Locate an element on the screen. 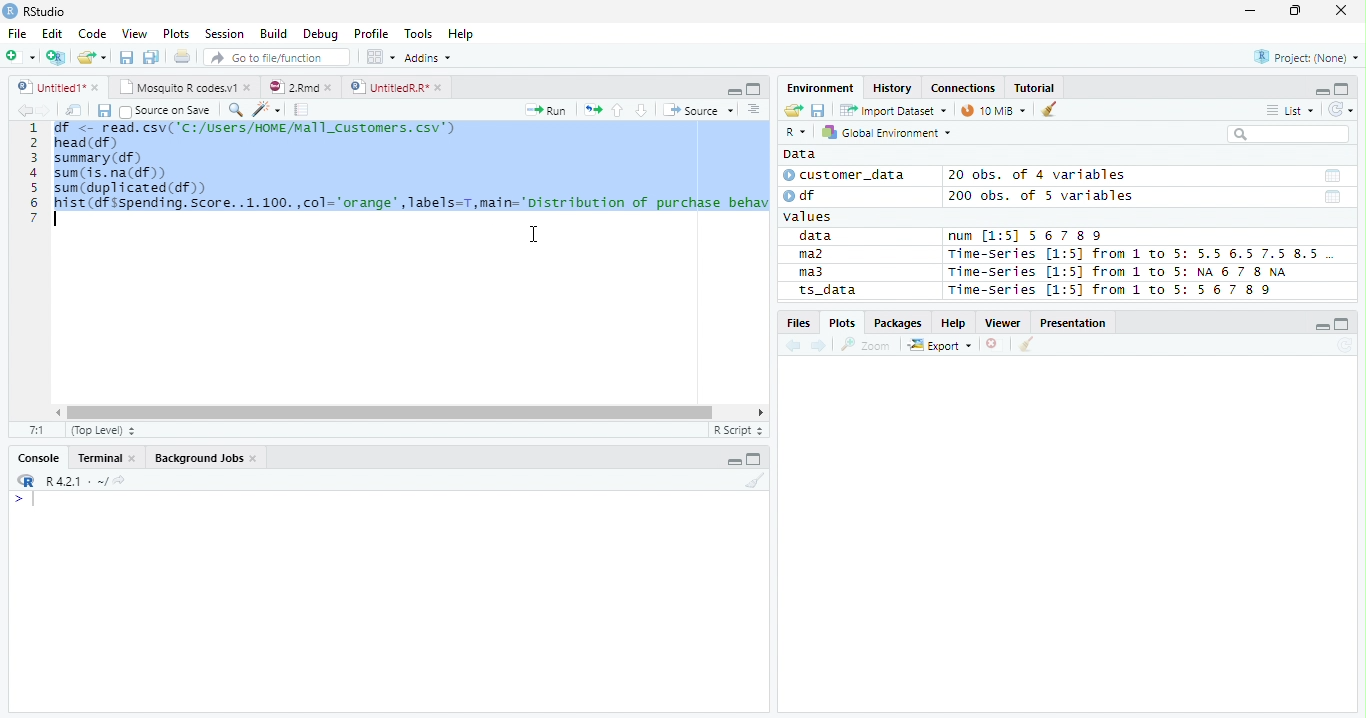 The height and width of the screenshot is (718, 1366). UnititledR.R is located at coordinates (398, 88).